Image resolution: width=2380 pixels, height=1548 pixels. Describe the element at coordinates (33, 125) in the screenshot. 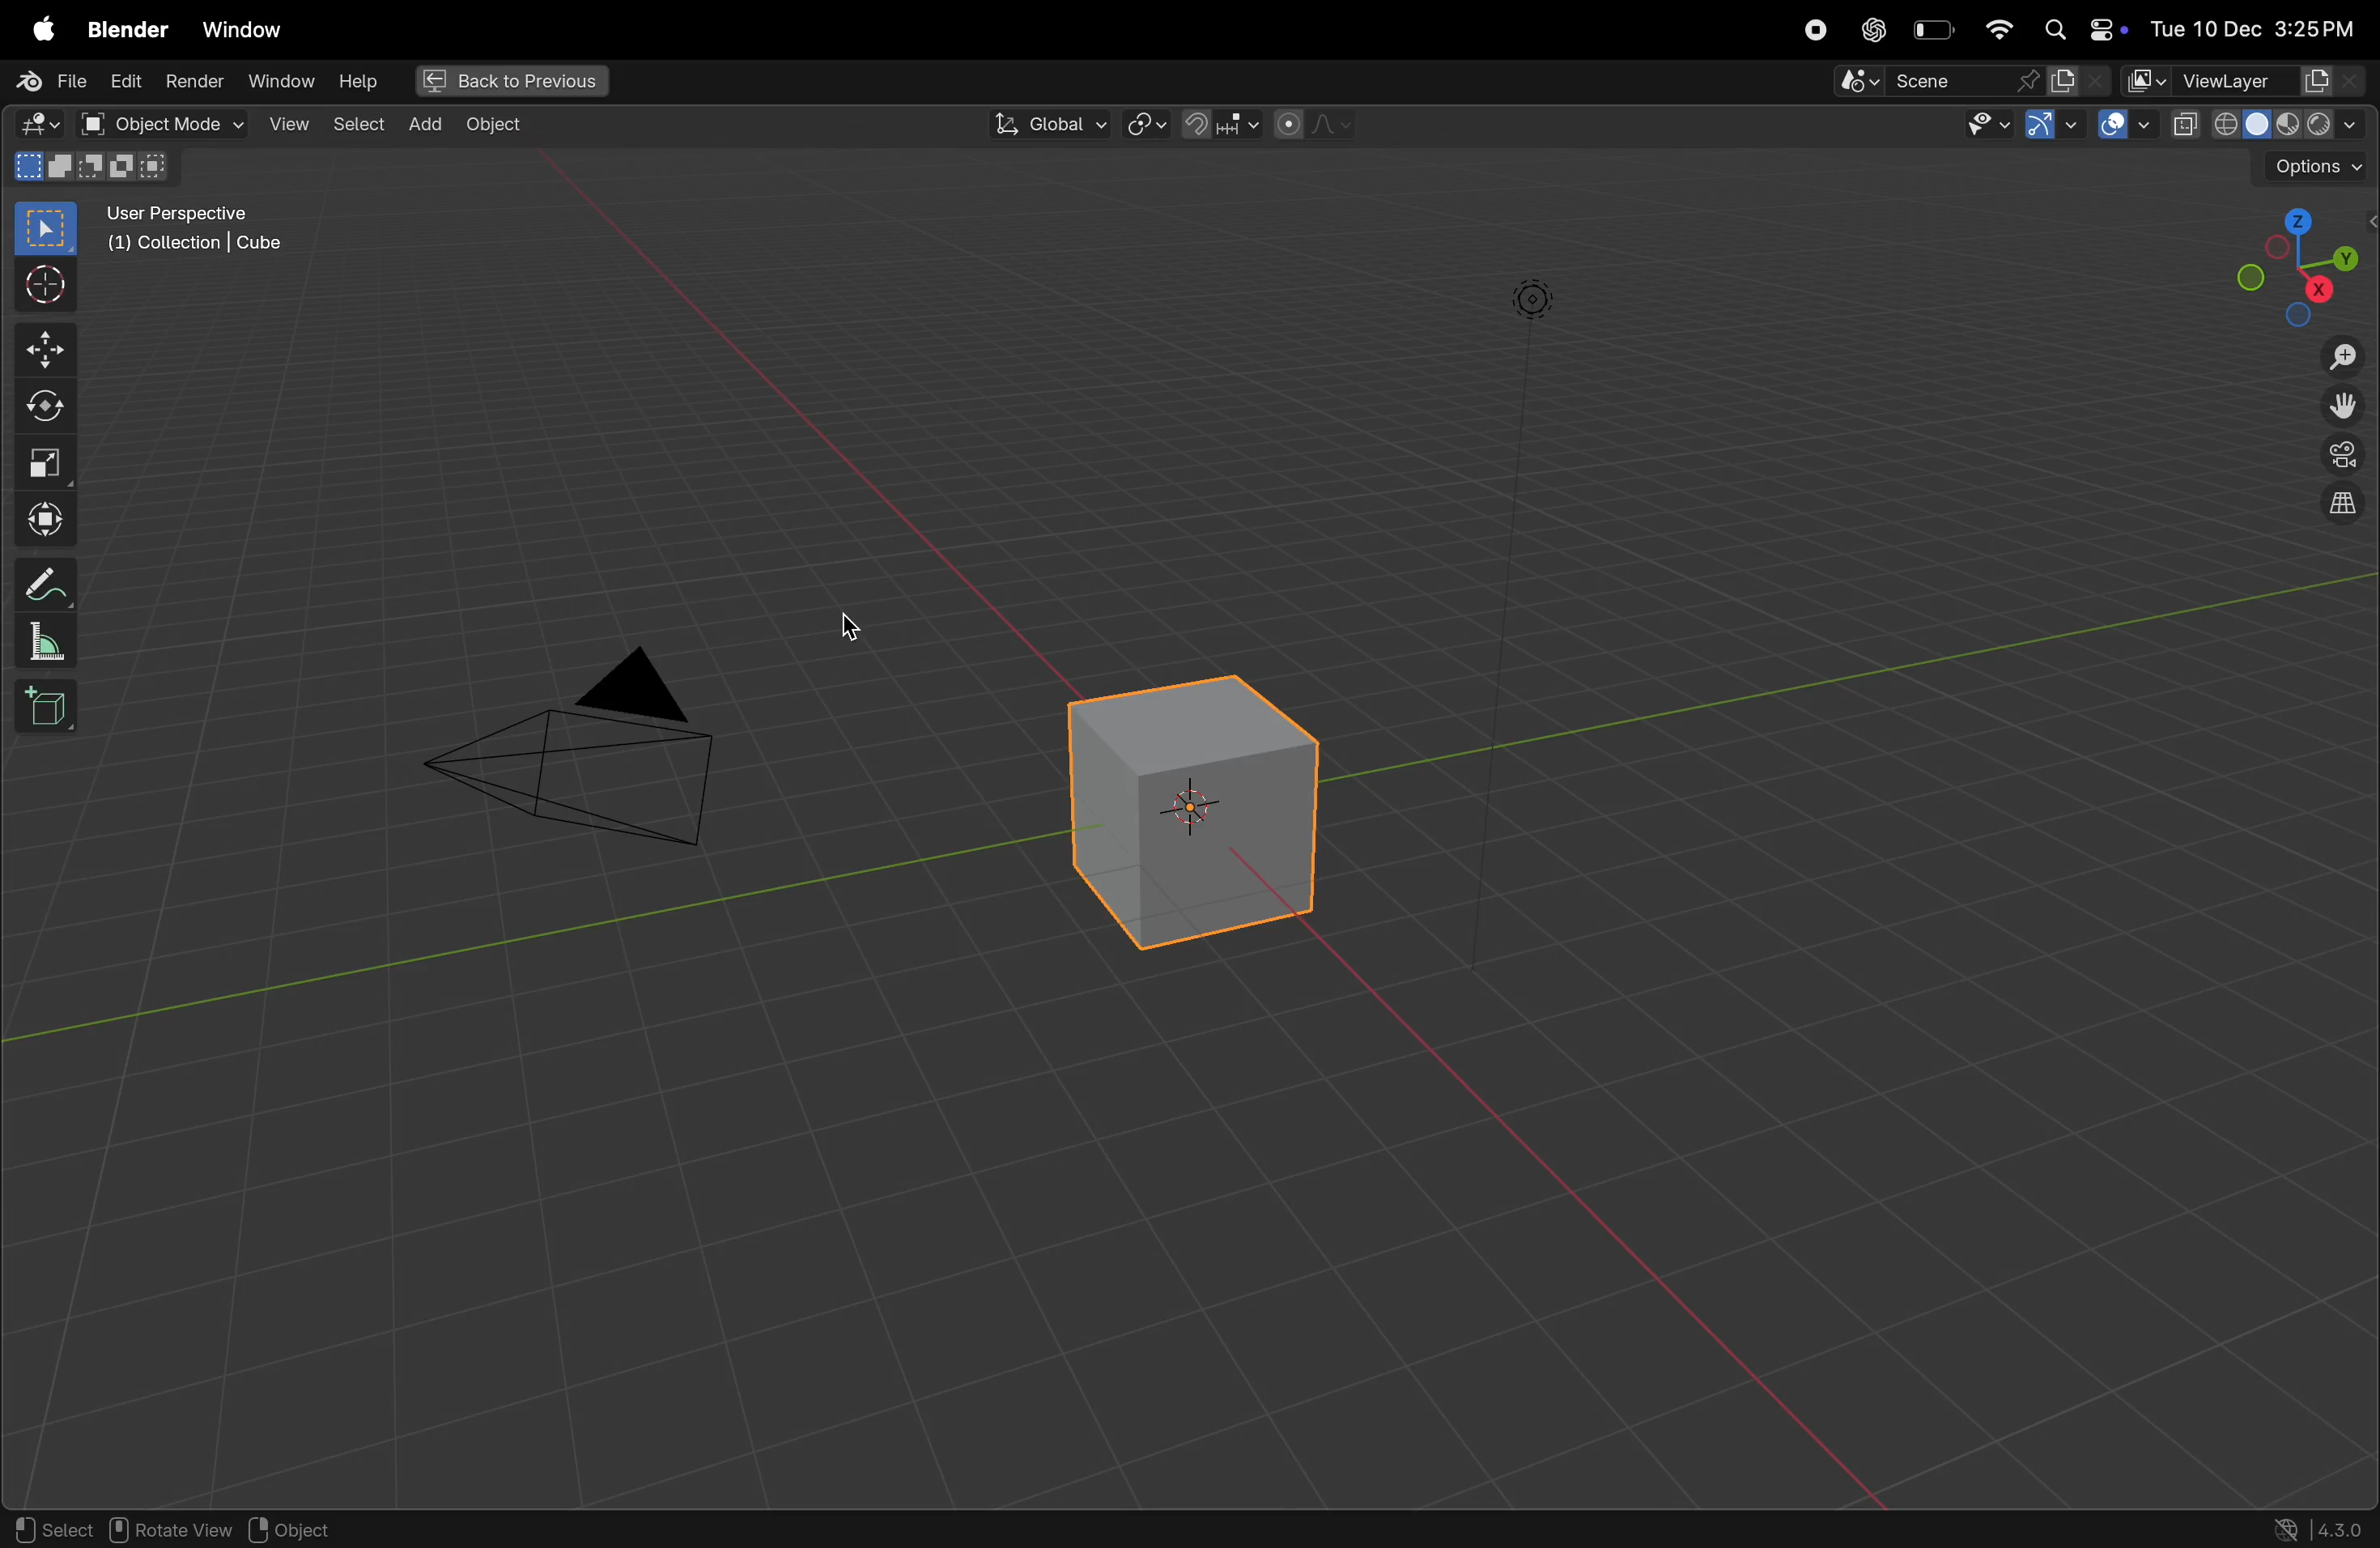

I see `editor type` at that location.